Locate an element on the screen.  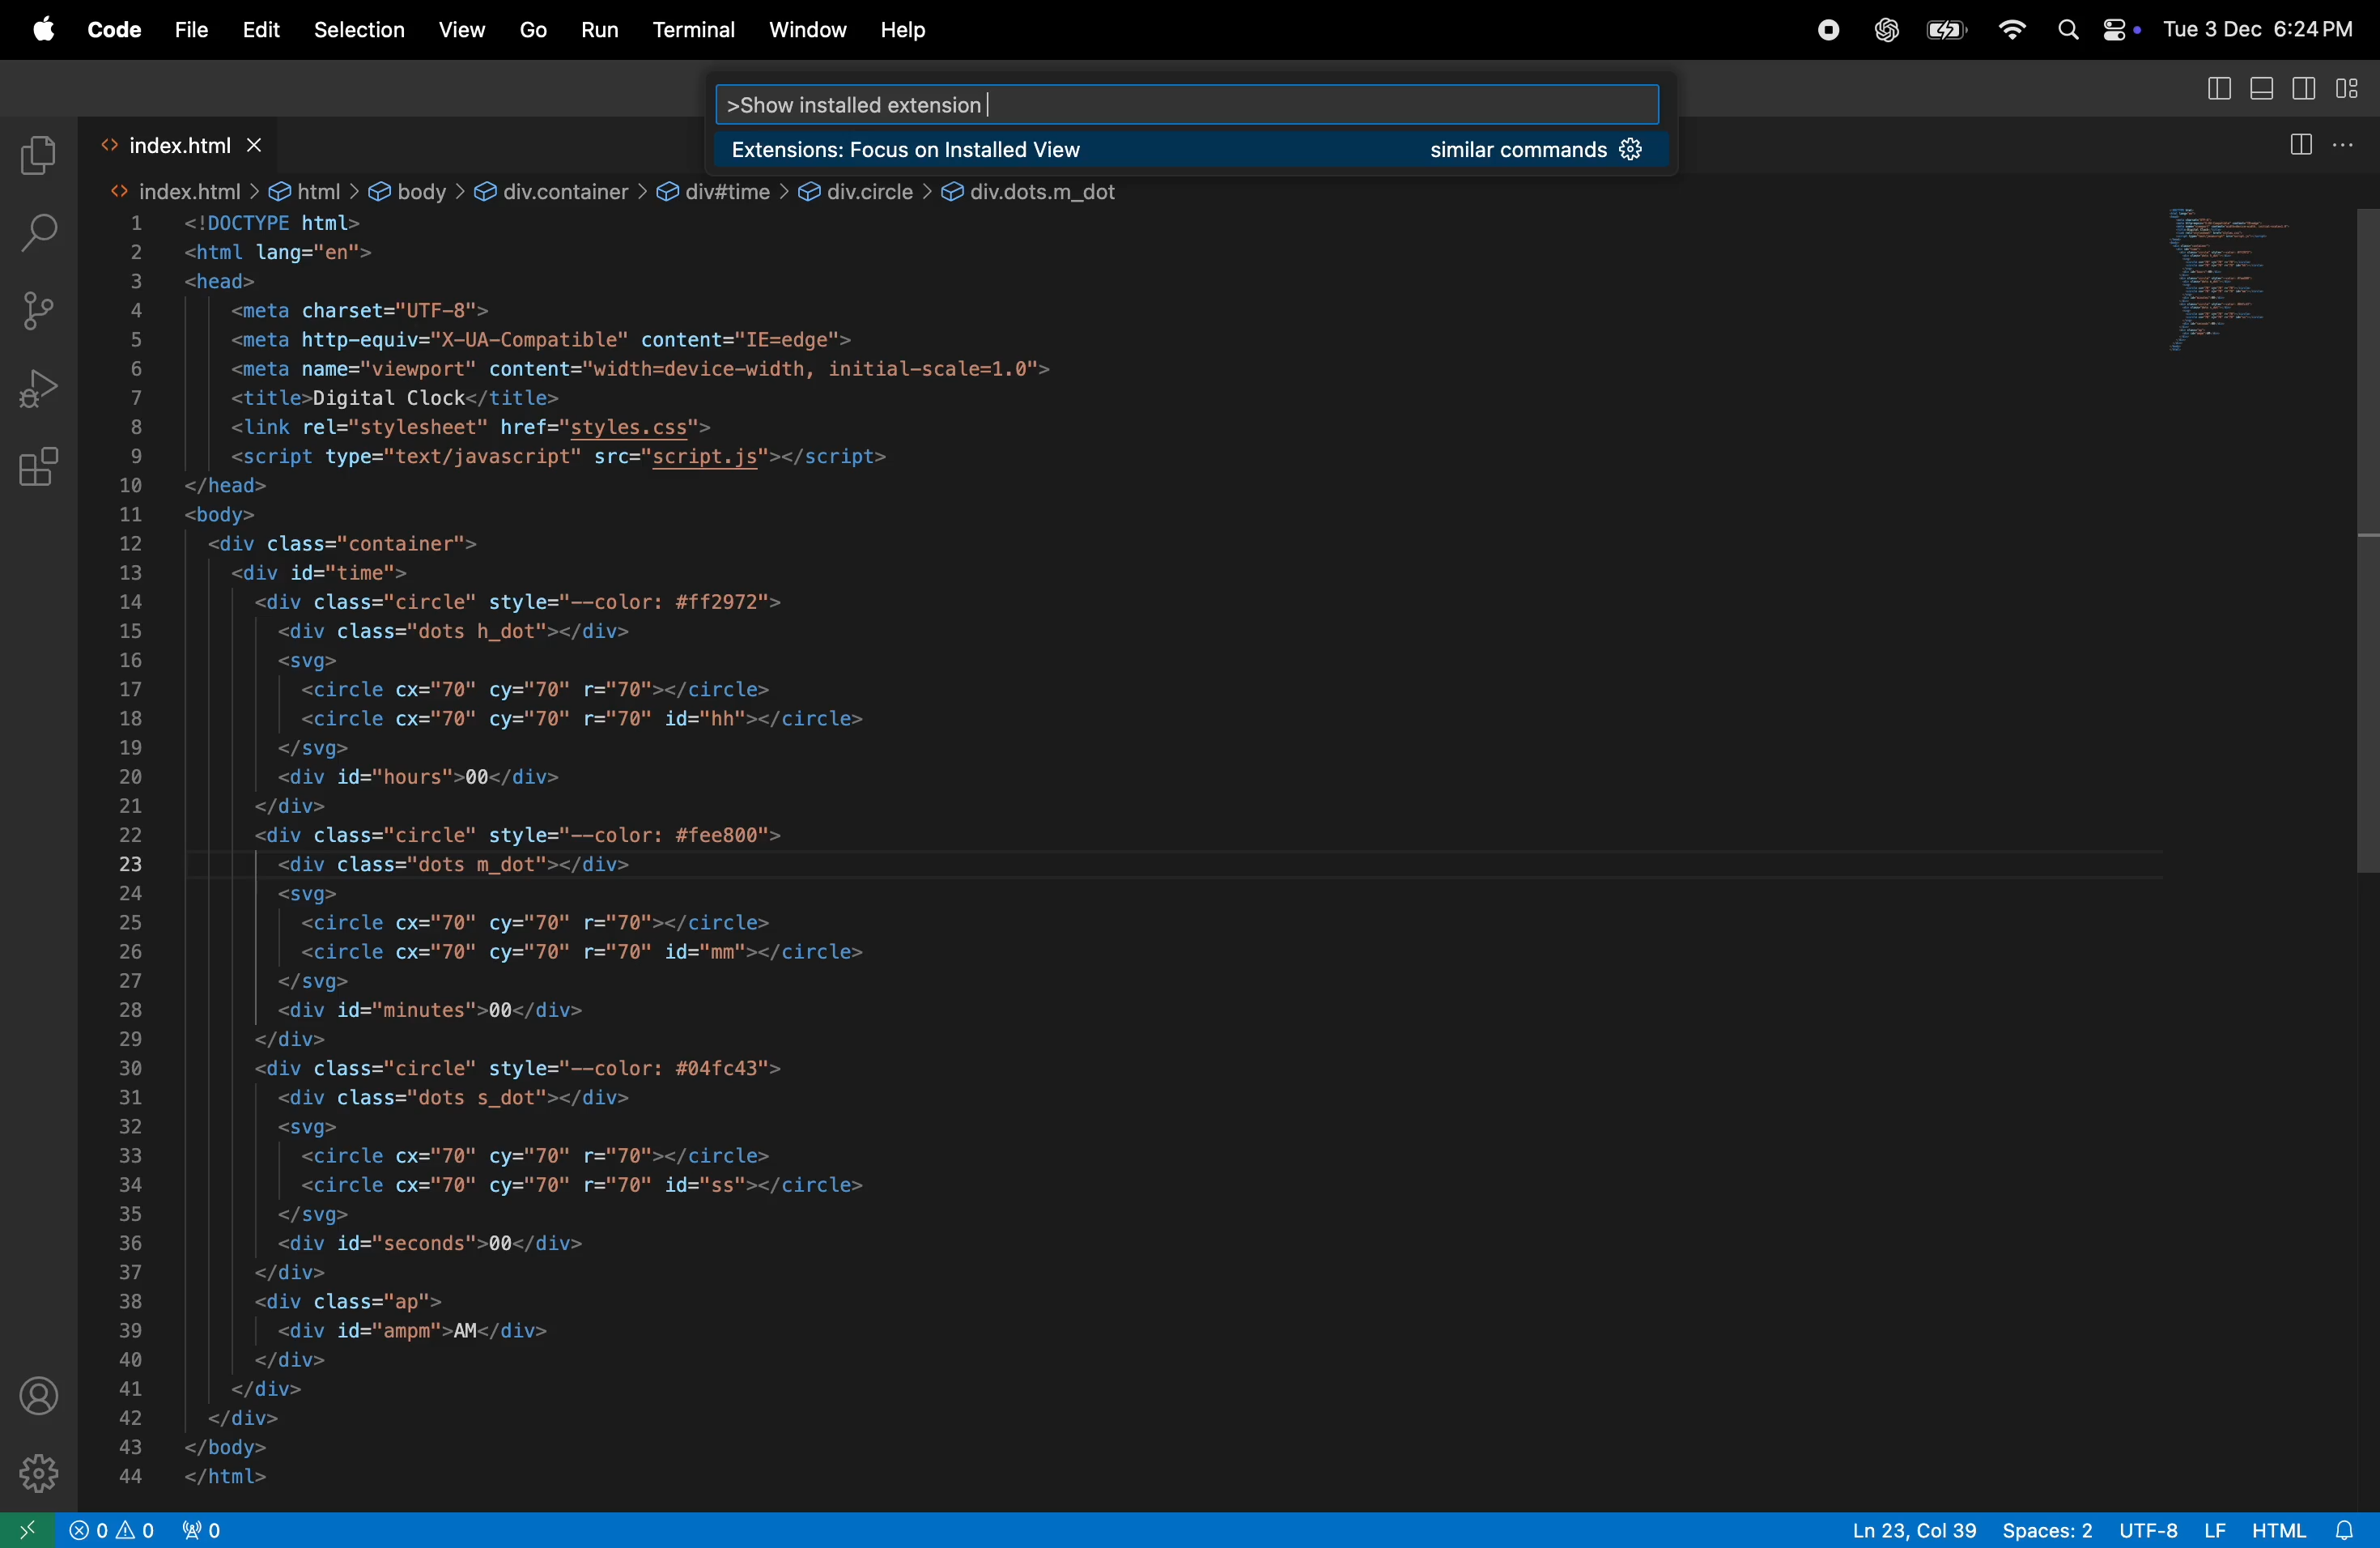
apple widgets is located at coordinates (2092, 28).